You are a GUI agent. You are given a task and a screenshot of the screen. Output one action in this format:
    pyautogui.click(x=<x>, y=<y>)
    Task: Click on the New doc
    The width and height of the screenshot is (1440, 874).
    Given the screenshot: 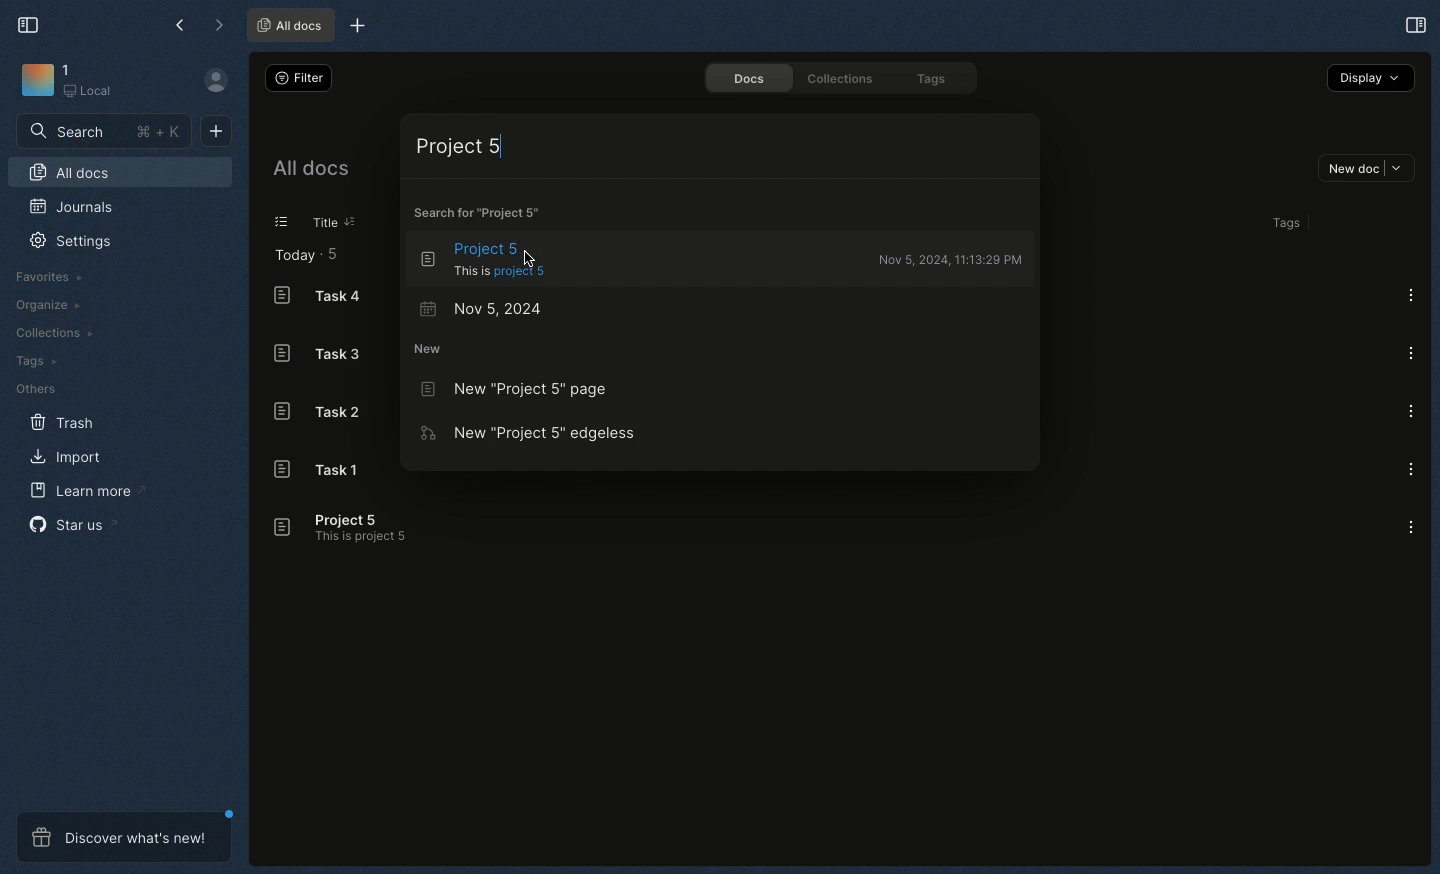 What is the action you would take?
    pyautogui.click(x=1363, y=169)
    